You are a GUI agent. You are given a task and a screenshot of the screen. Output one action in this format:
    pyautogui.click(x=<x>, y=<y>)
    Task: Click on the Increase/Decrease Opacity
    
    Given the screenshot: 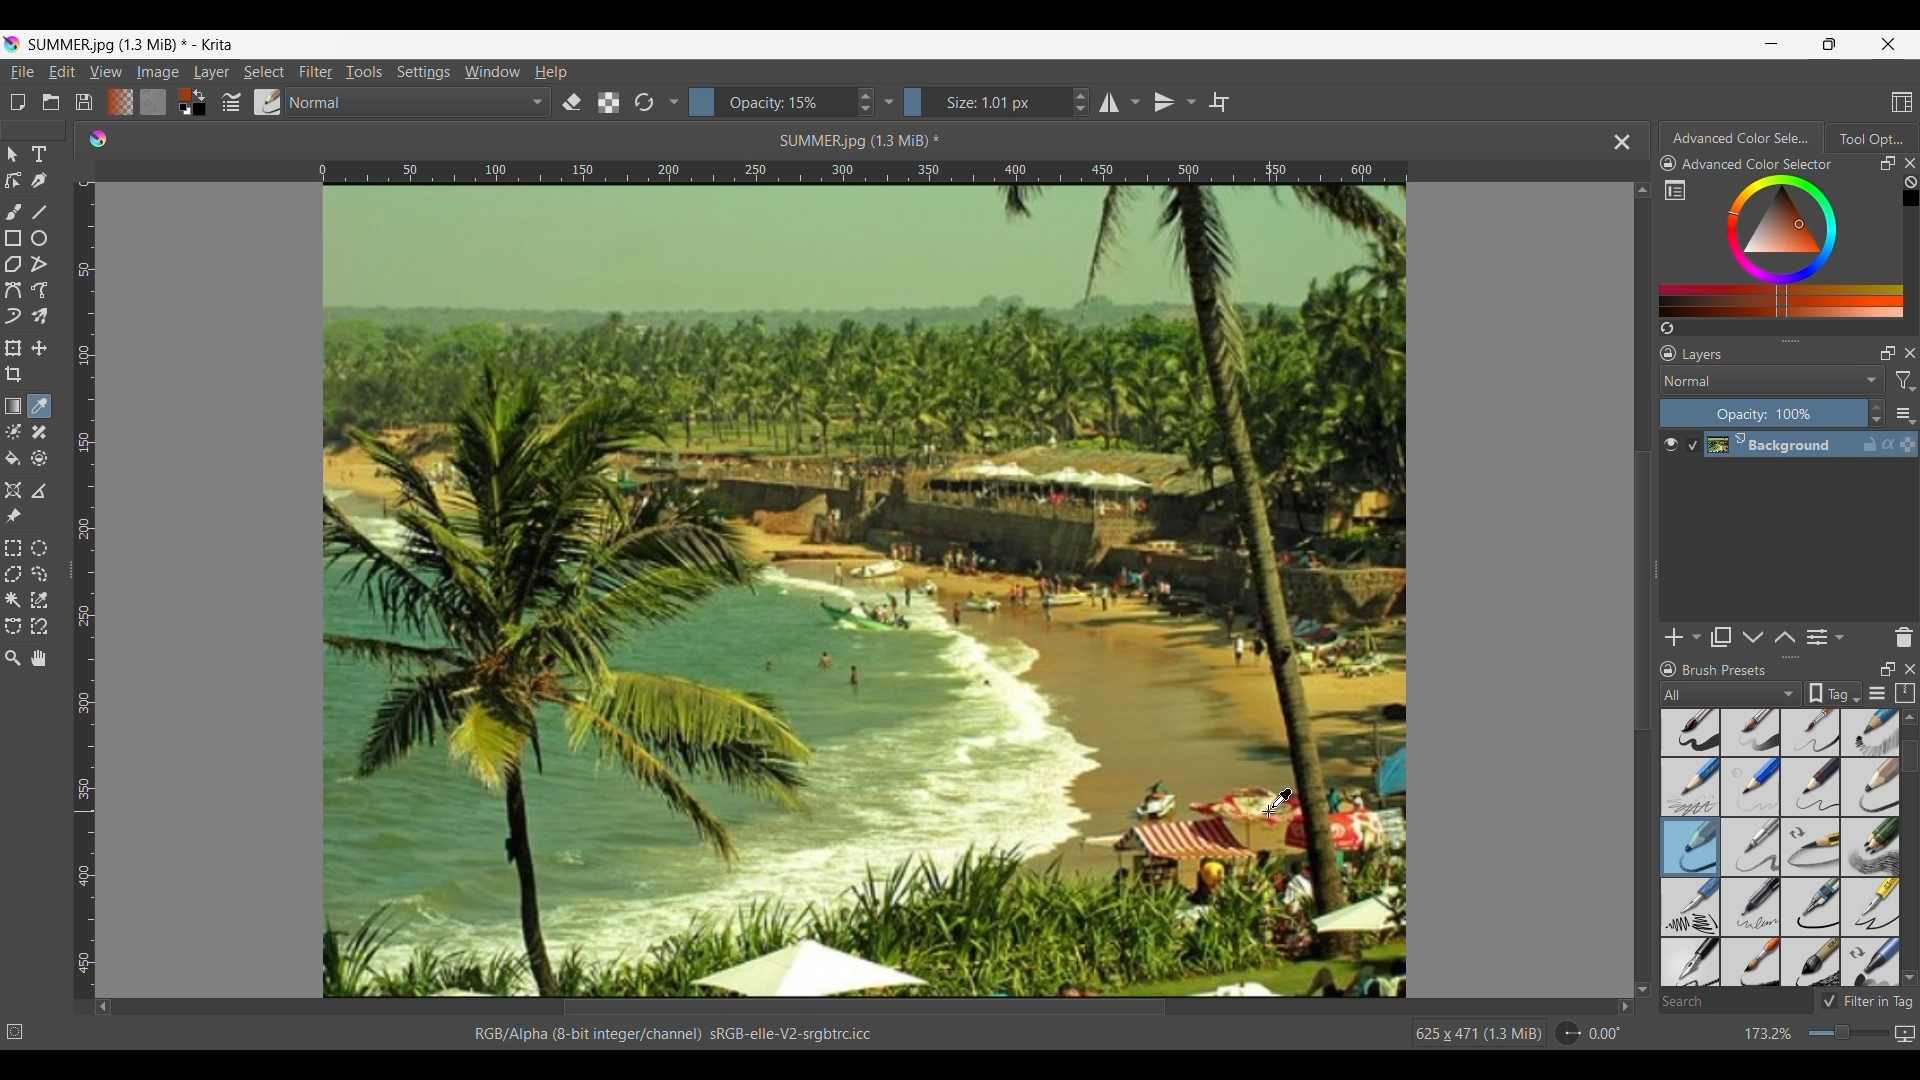 What is the action you would take?
    pyautogui.click(x=864, y=102)
    